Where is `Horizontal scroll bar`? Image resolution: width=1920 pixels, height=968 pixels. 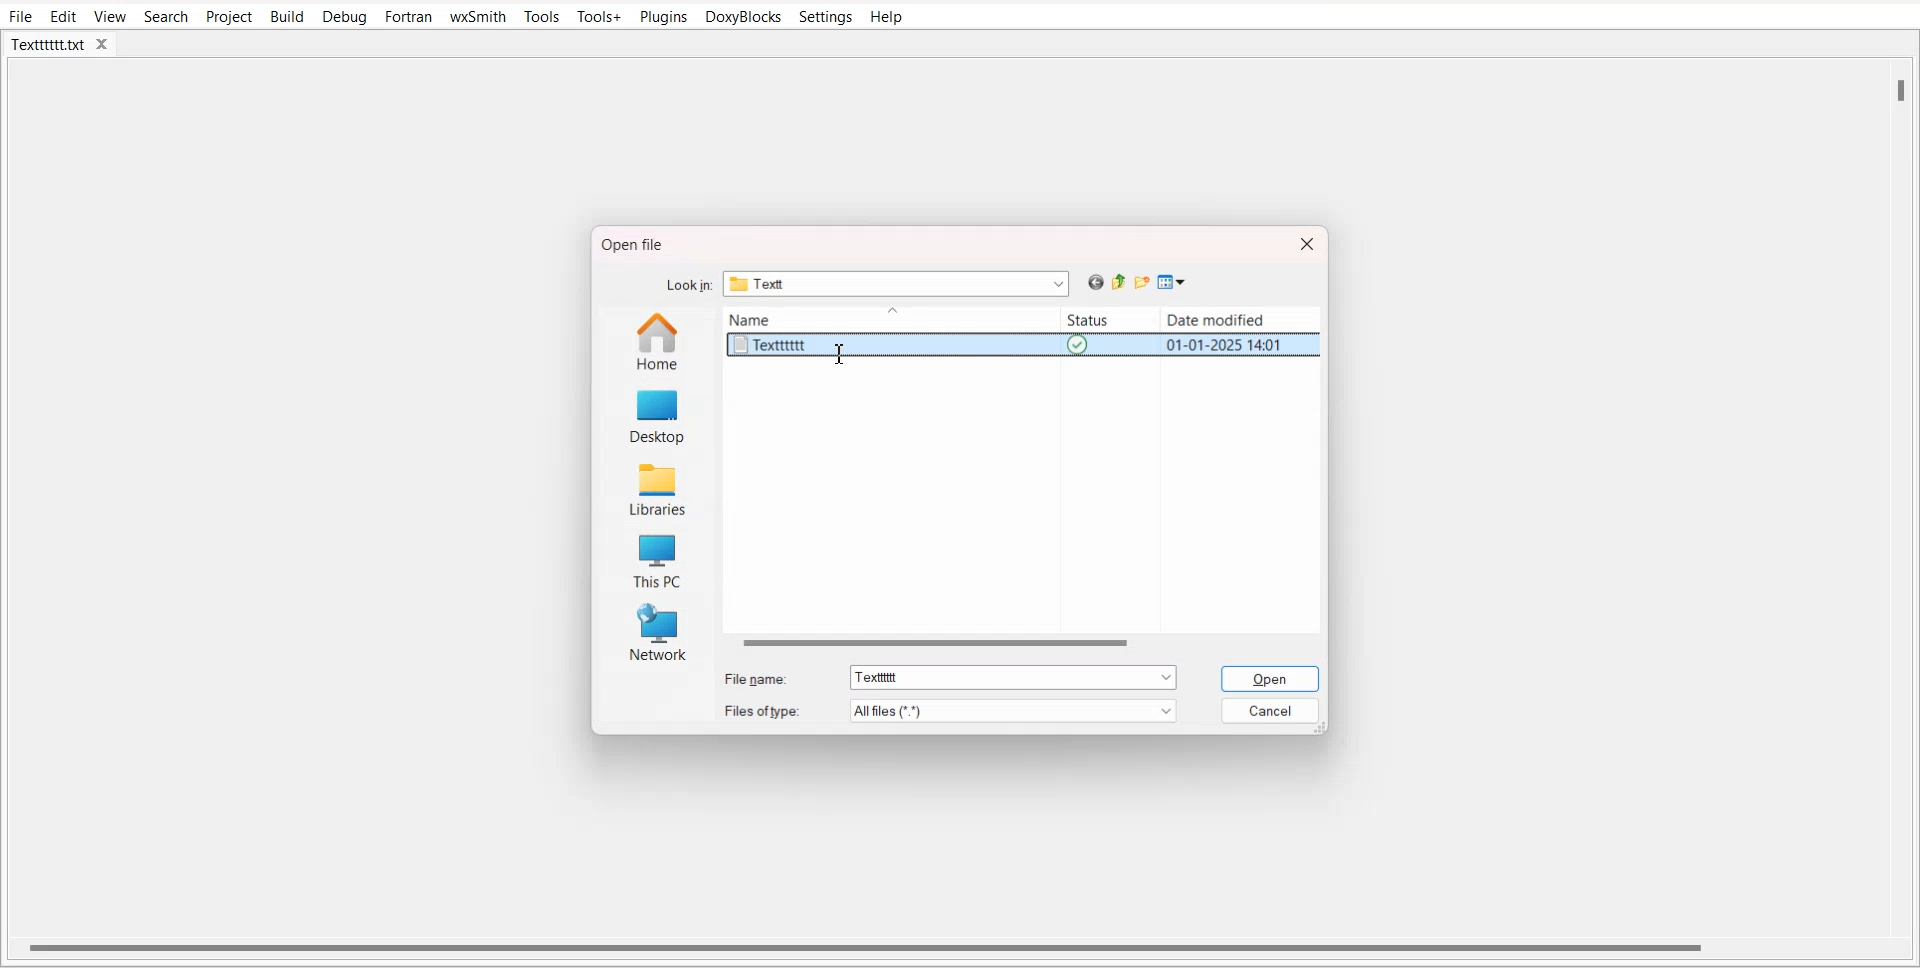 Horizontal scroll bar is located at coordinates (960, 947).